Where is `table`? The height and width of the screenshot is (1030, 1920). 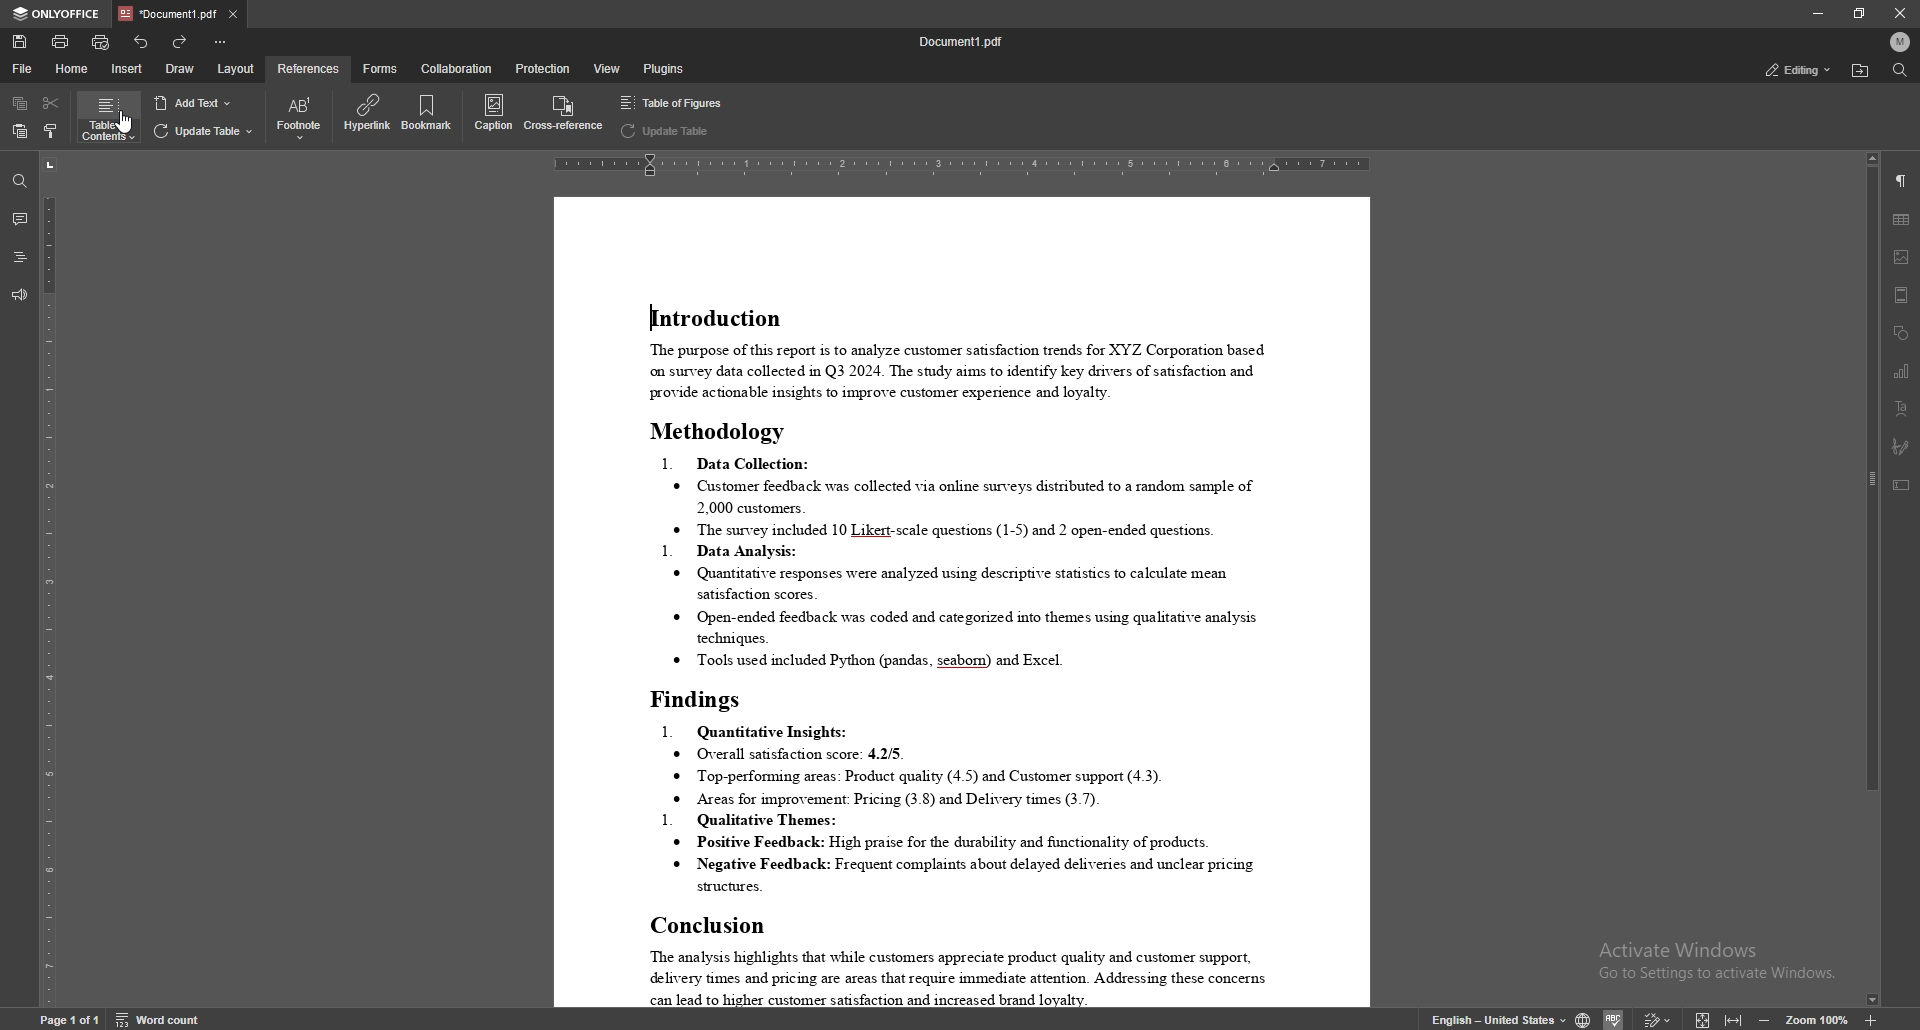
table is located at coordinates (1901, 220).